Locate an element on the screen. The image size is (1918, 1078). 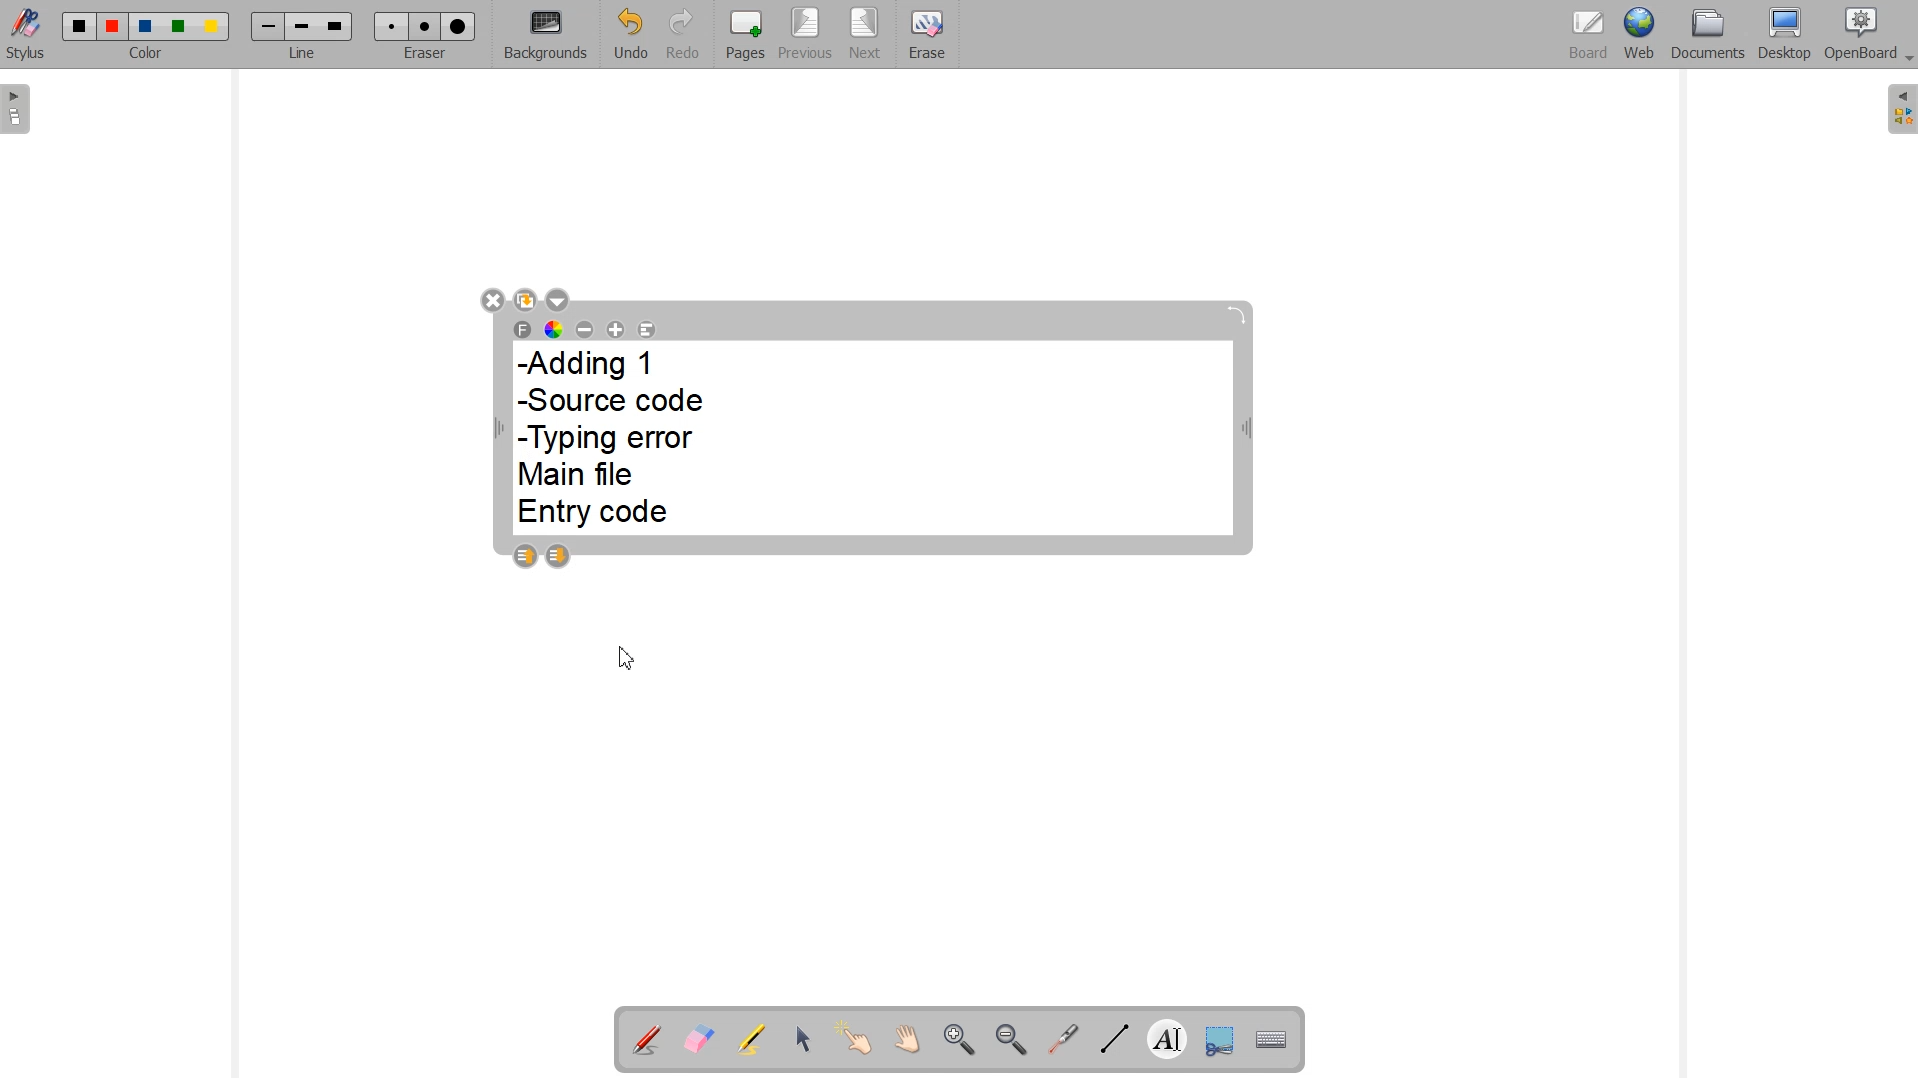
Highlight is located at coordinates (753, 1038).